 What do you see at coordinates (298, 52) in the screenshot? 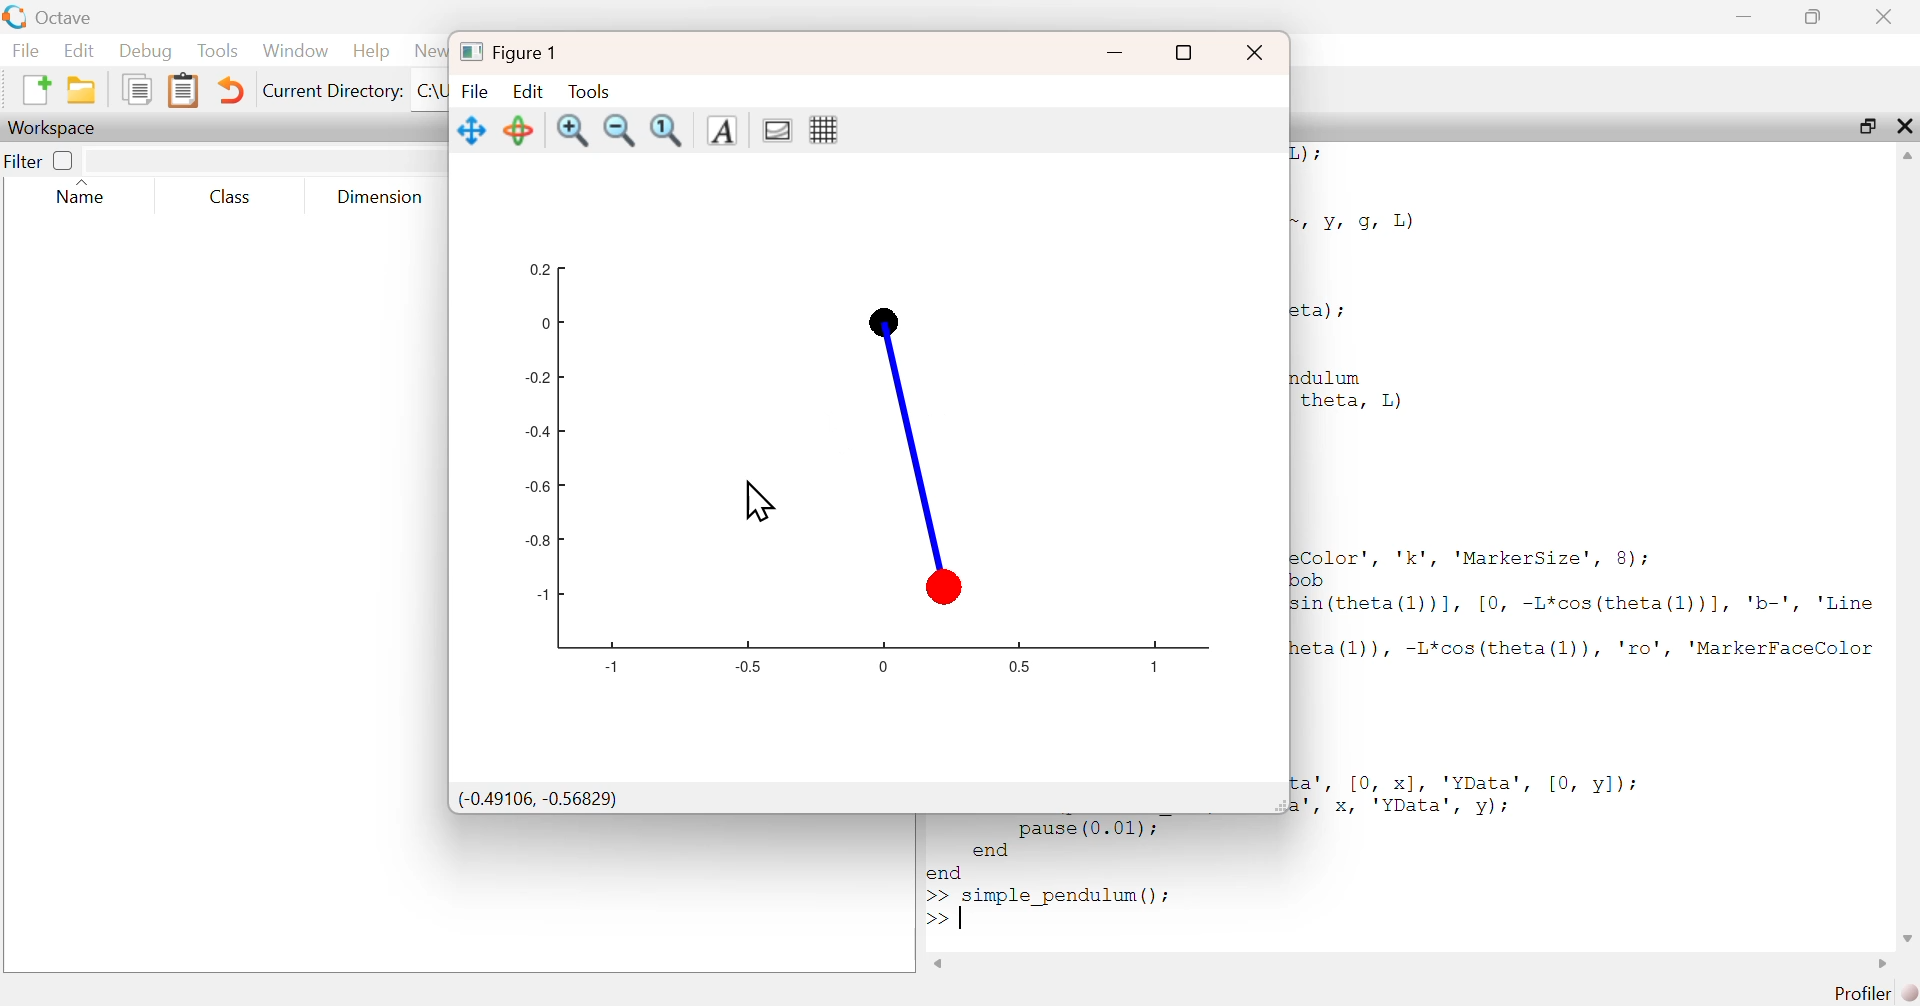
I see `Window` at bounding box center [298, 52].